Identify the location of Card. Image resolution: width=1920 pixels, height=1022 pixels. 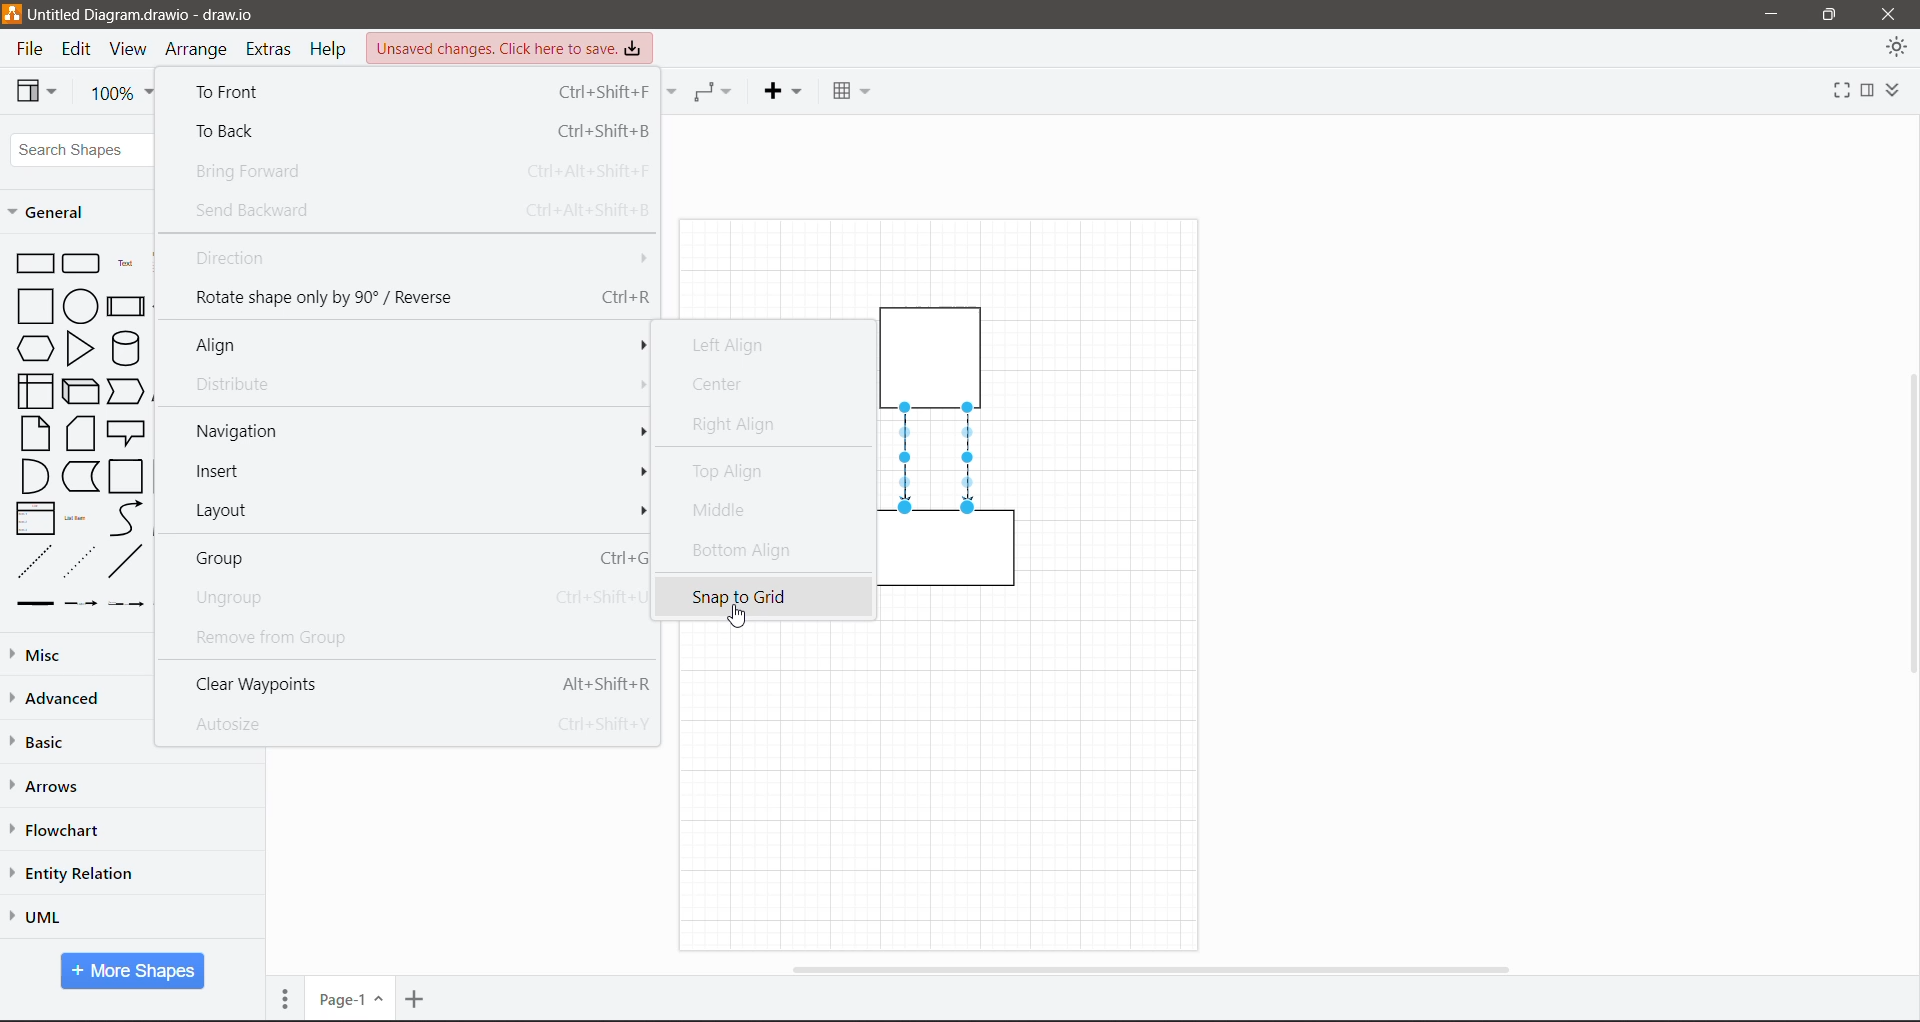
(80, 433).